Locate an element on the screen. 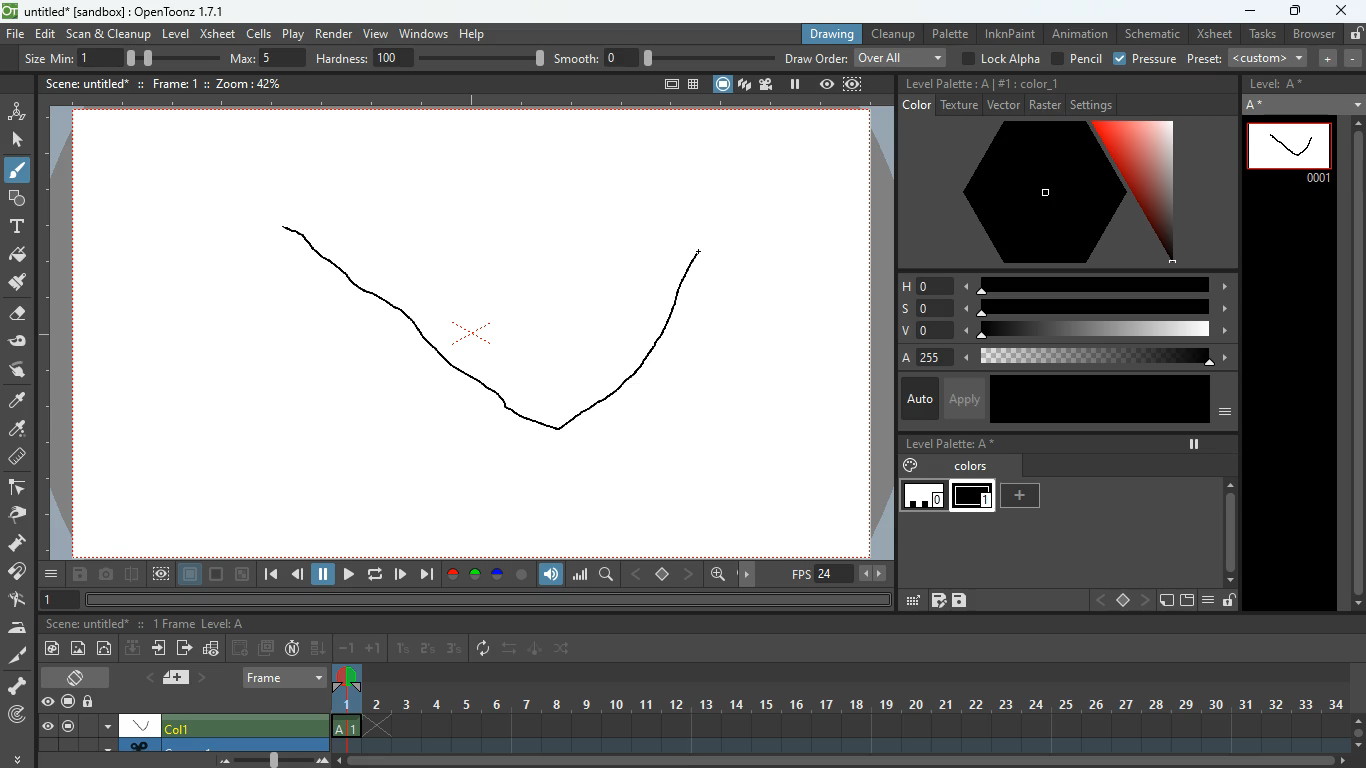 The height and width of the screenshot is (768, 1366). erase is located at coordinates (15, 315).